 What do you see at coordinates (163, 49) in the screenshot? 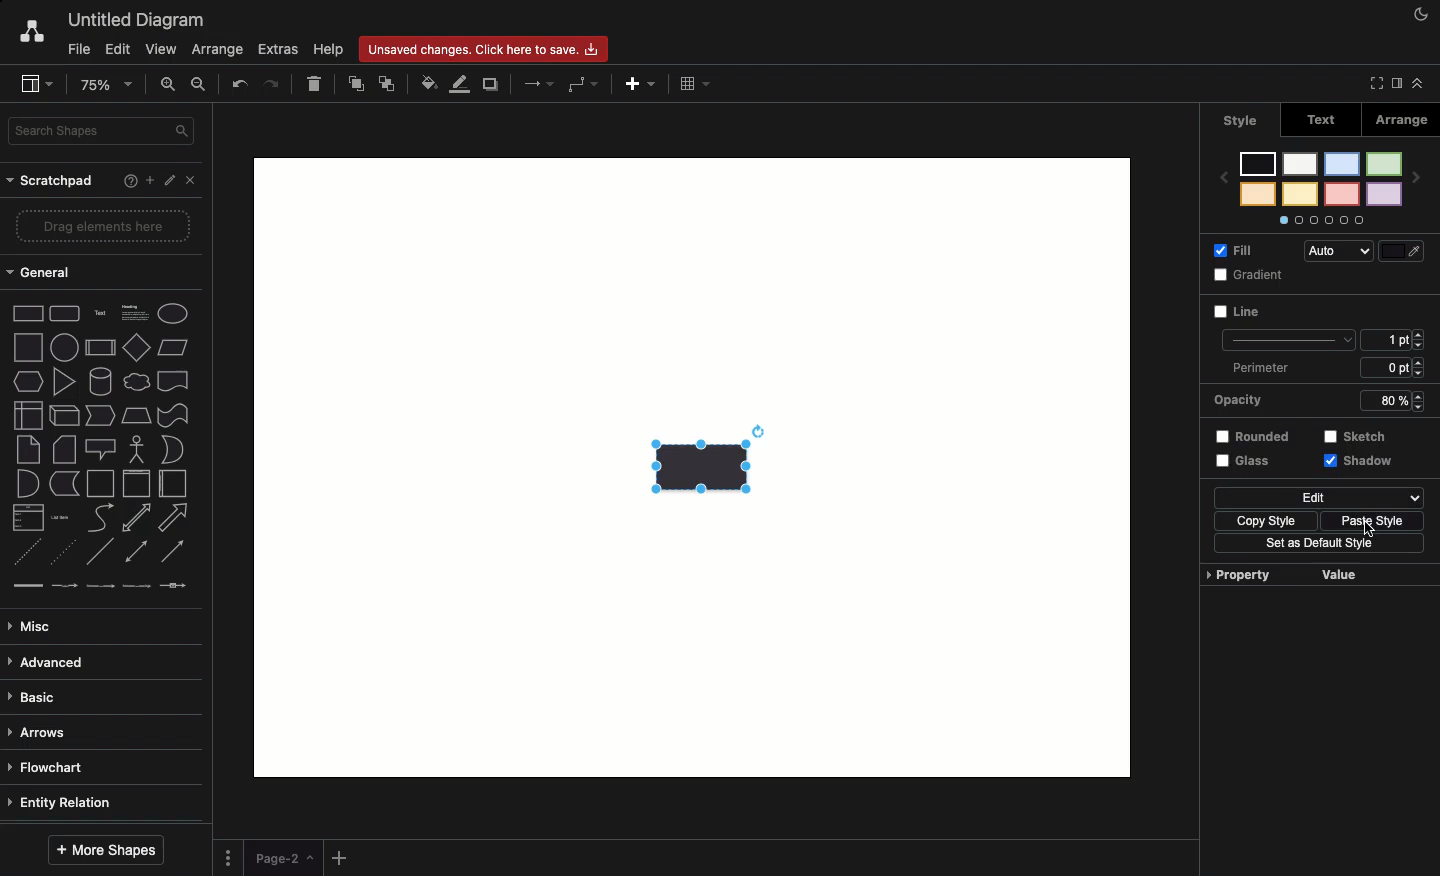
I see `View` at bounding box center [163, 49].